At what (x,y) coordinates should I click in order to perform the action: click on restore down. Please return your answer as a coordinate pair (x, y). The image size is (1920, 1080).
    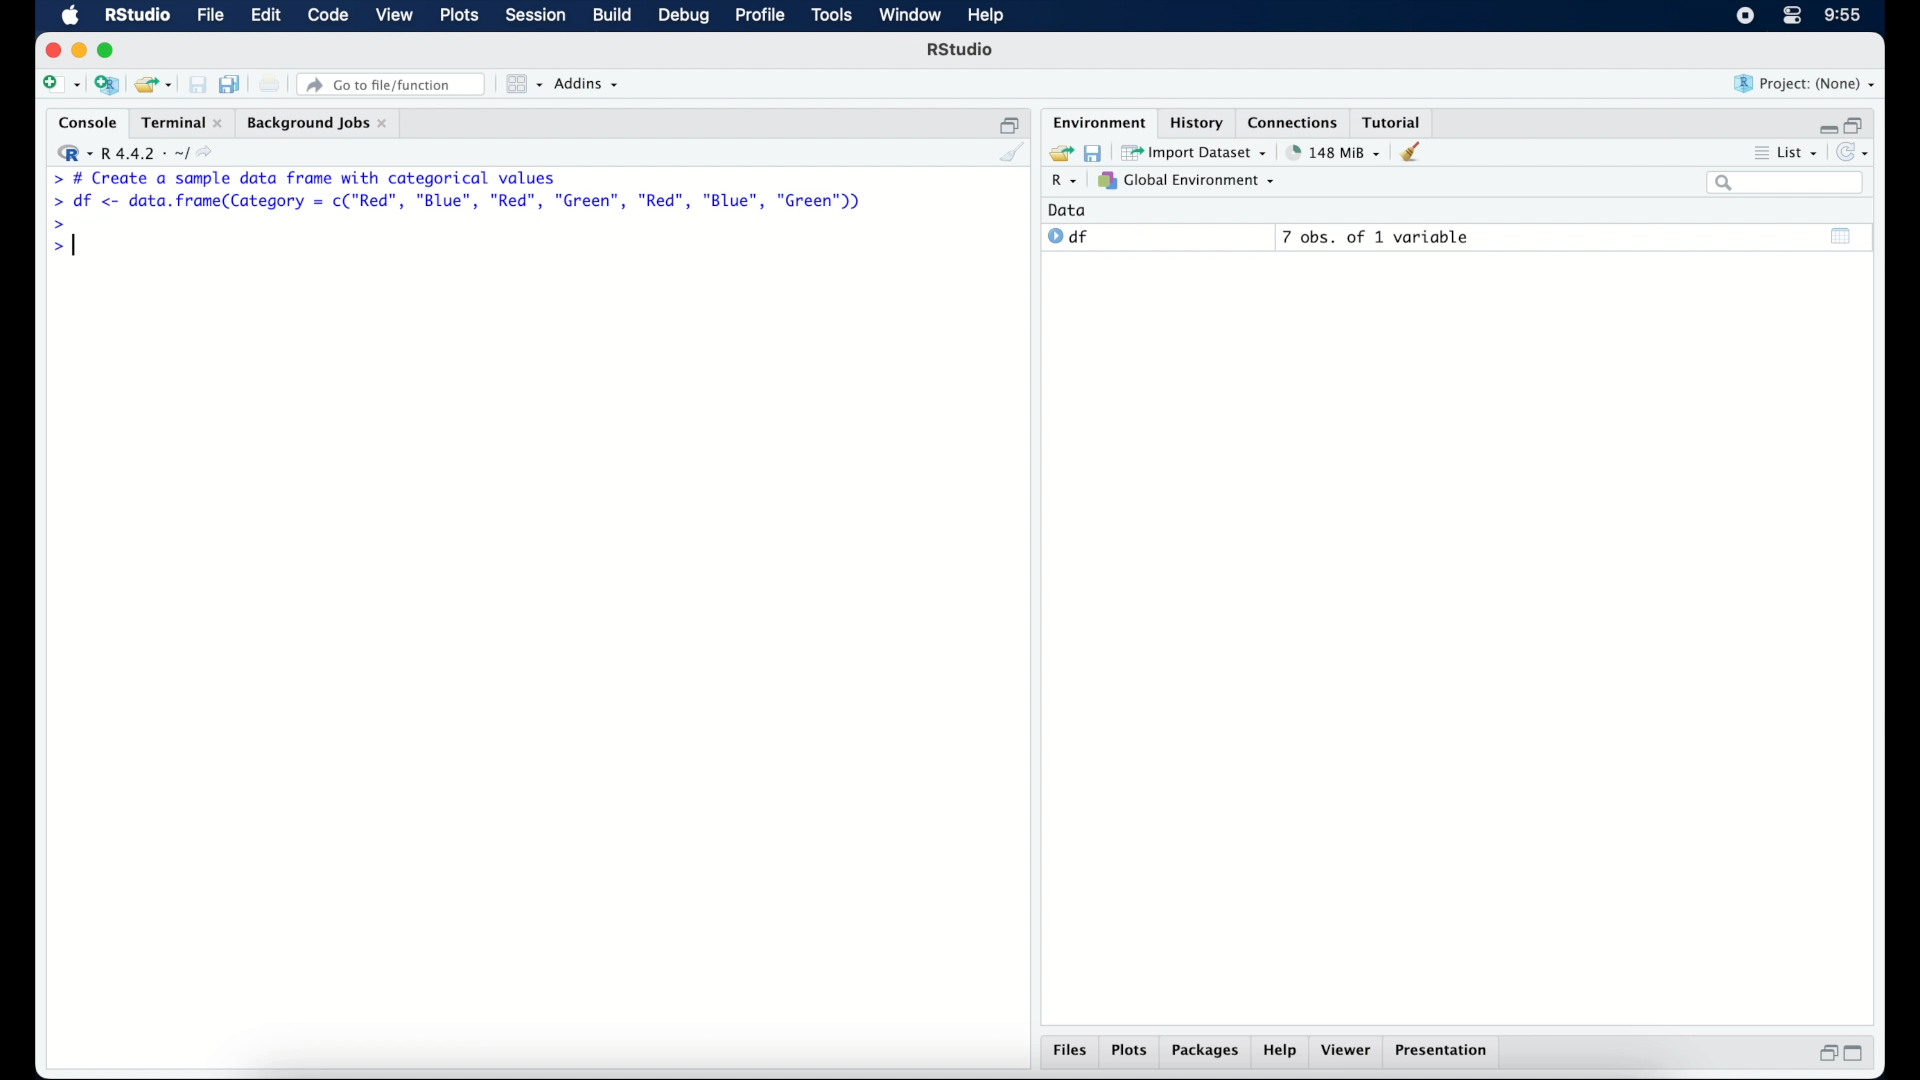
    Looking at the image, I should click on (1008, 121).